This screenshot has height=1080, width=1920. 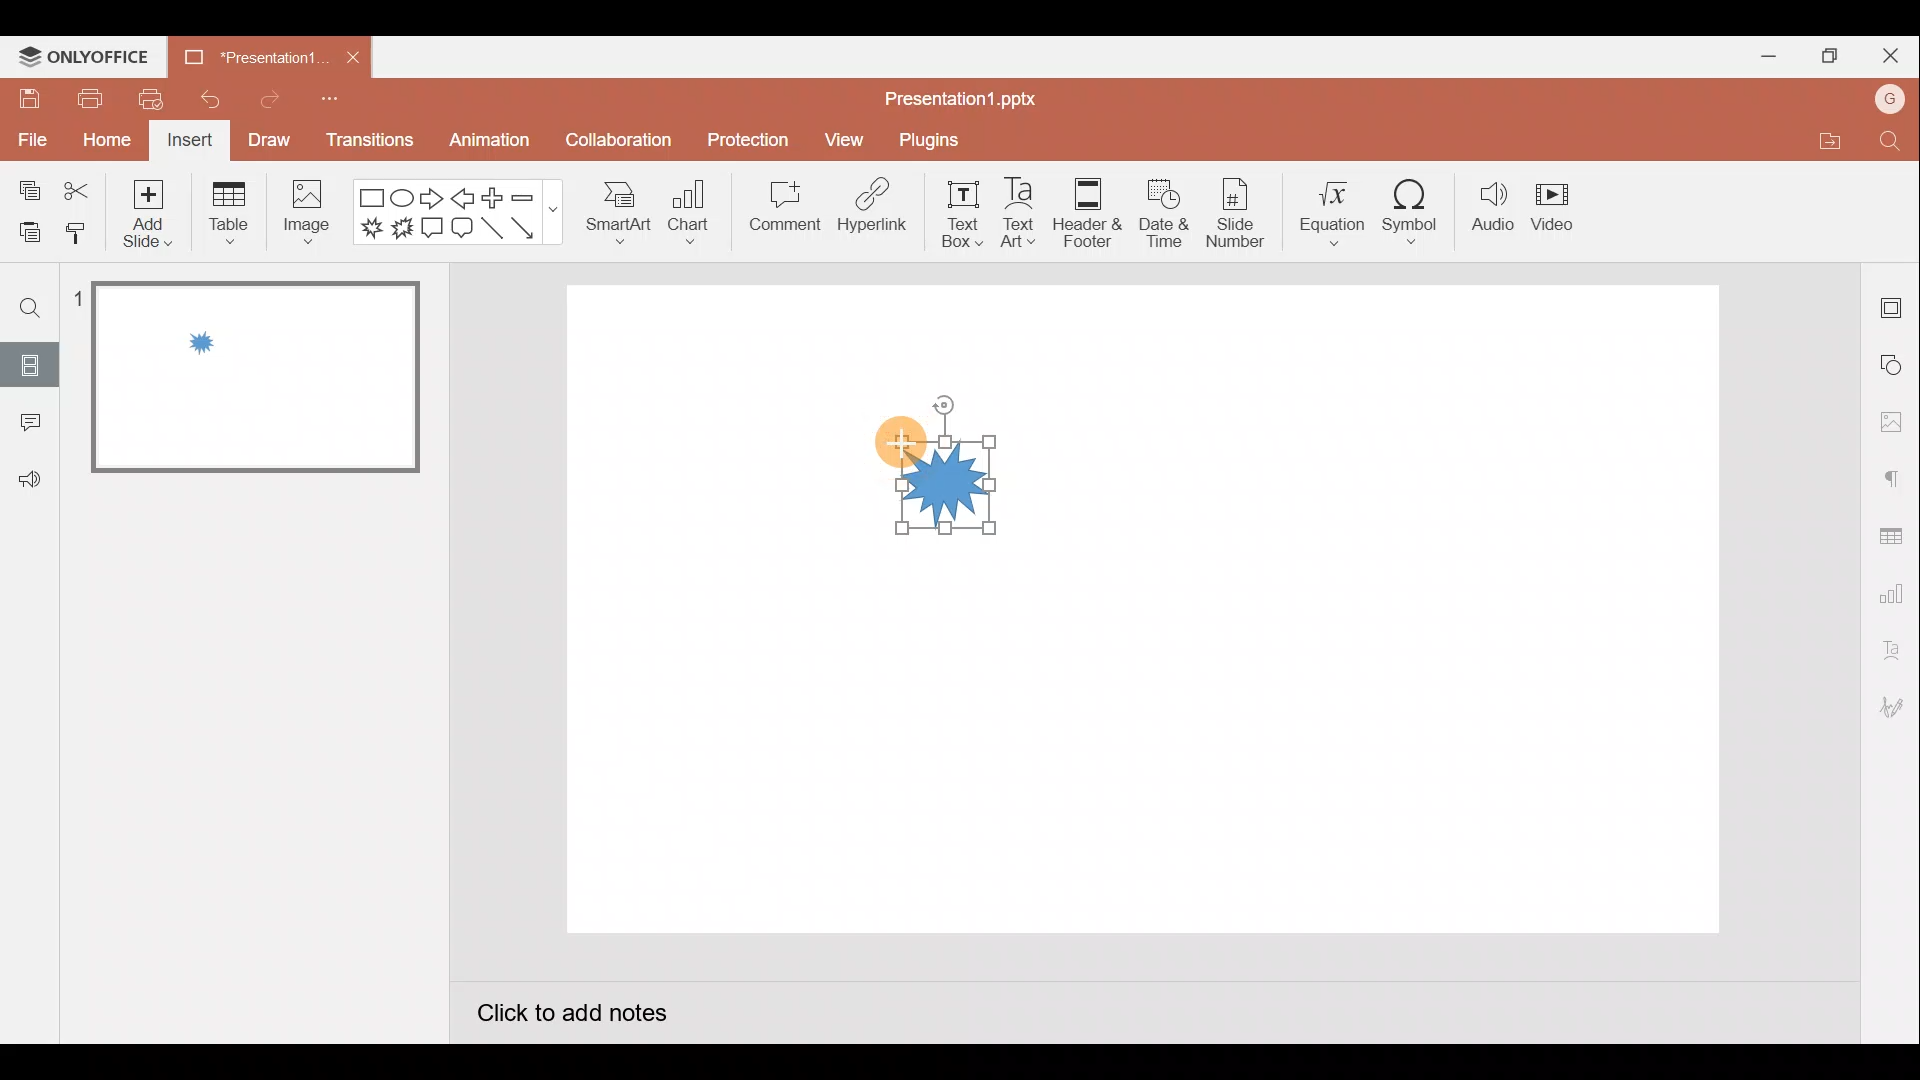 I want to click on G, so click(x=1891, y=96).